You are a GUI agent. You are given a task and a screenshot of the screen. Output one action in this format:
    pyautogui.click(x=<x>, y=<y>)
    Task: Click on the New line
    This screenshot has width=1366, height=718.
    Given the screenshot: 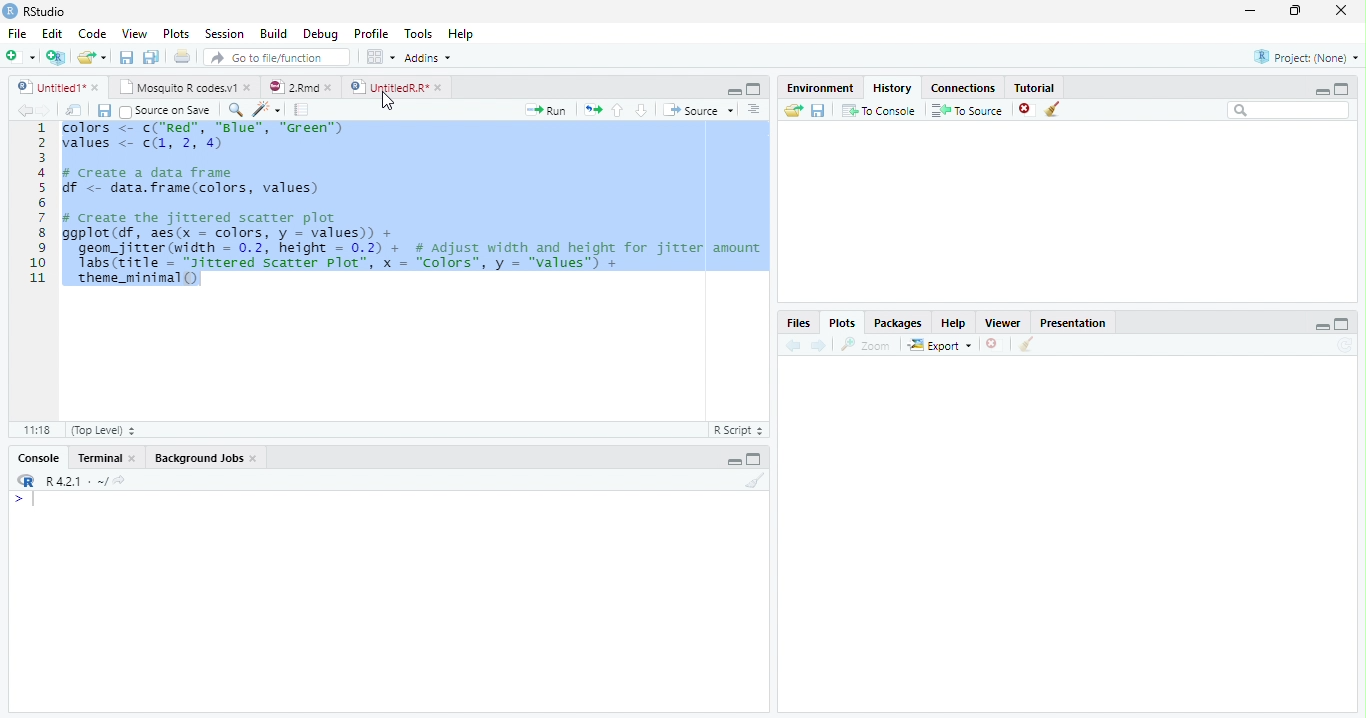 What is the action you would take?
    pyautogui.click(x=24, y=499)
    